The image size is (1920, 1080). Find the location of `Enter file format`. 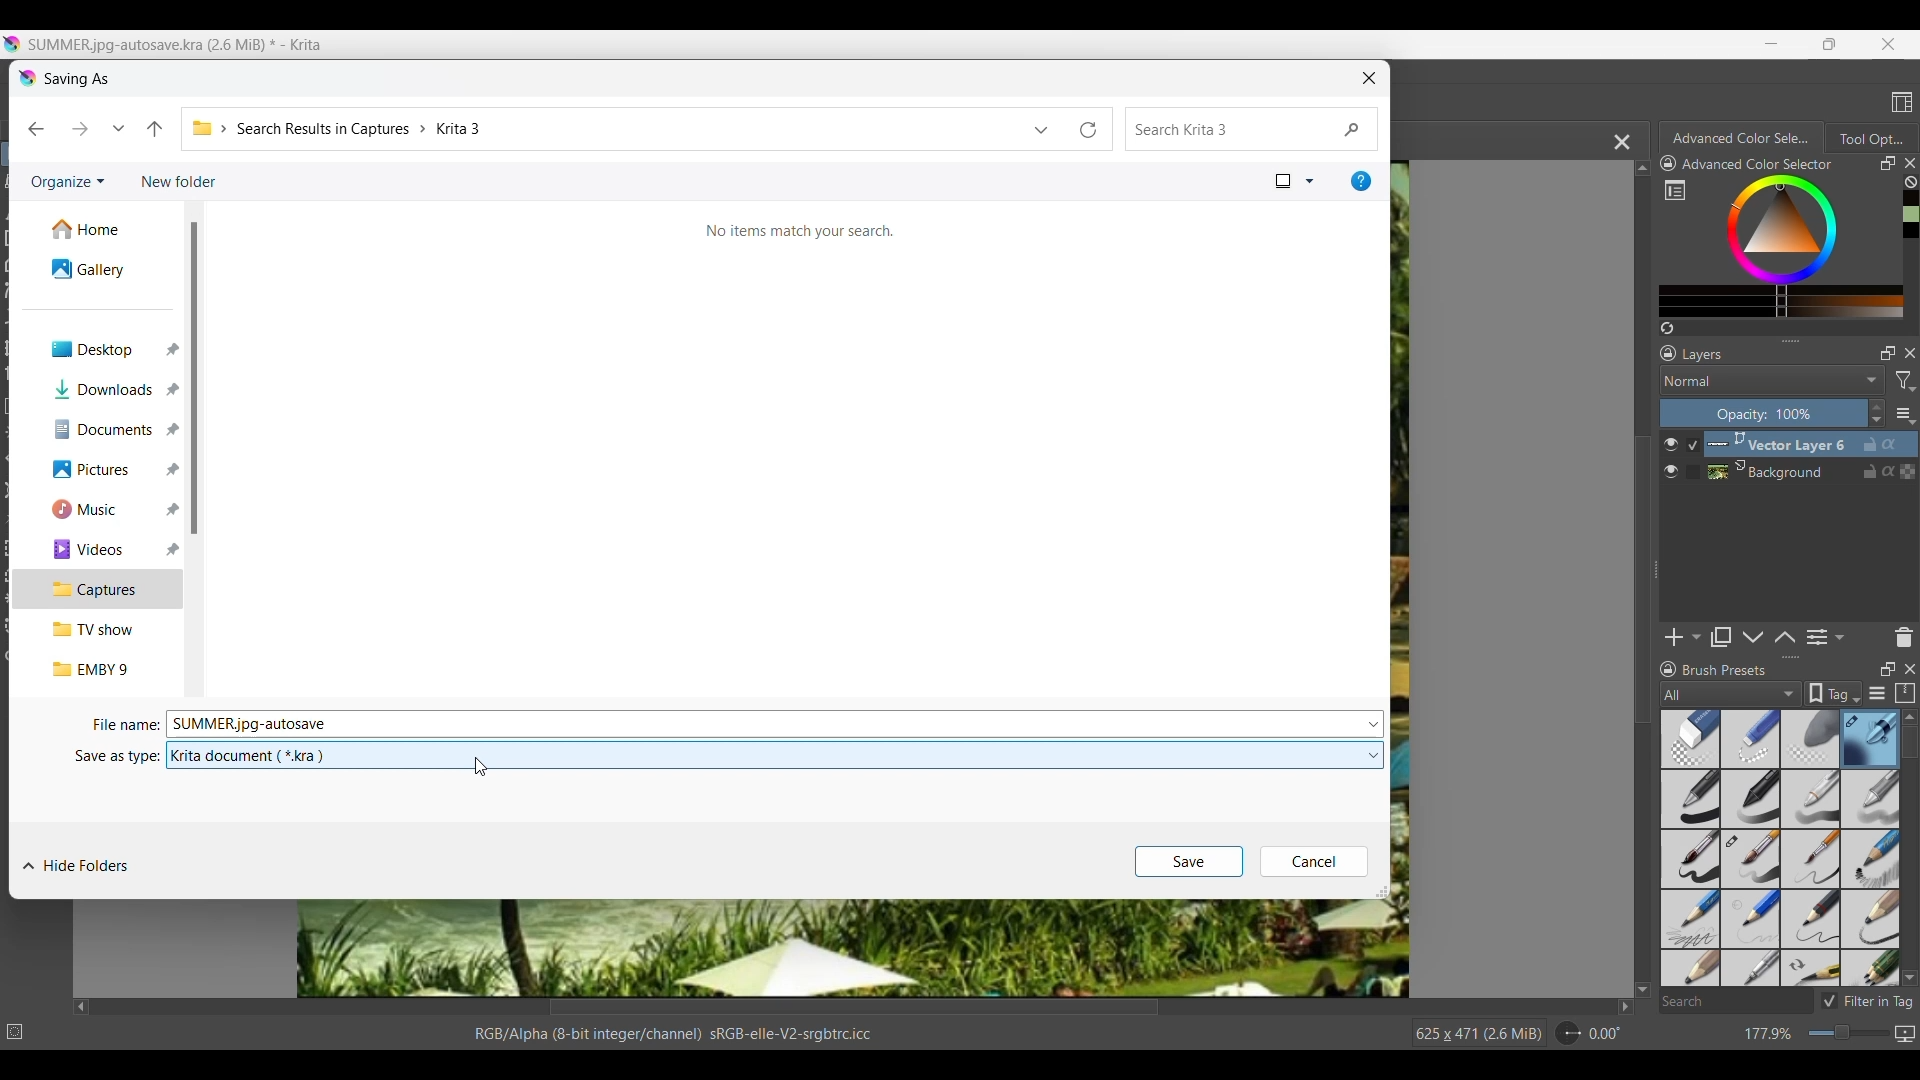

Enter file format is located at coordinates (762, 756).